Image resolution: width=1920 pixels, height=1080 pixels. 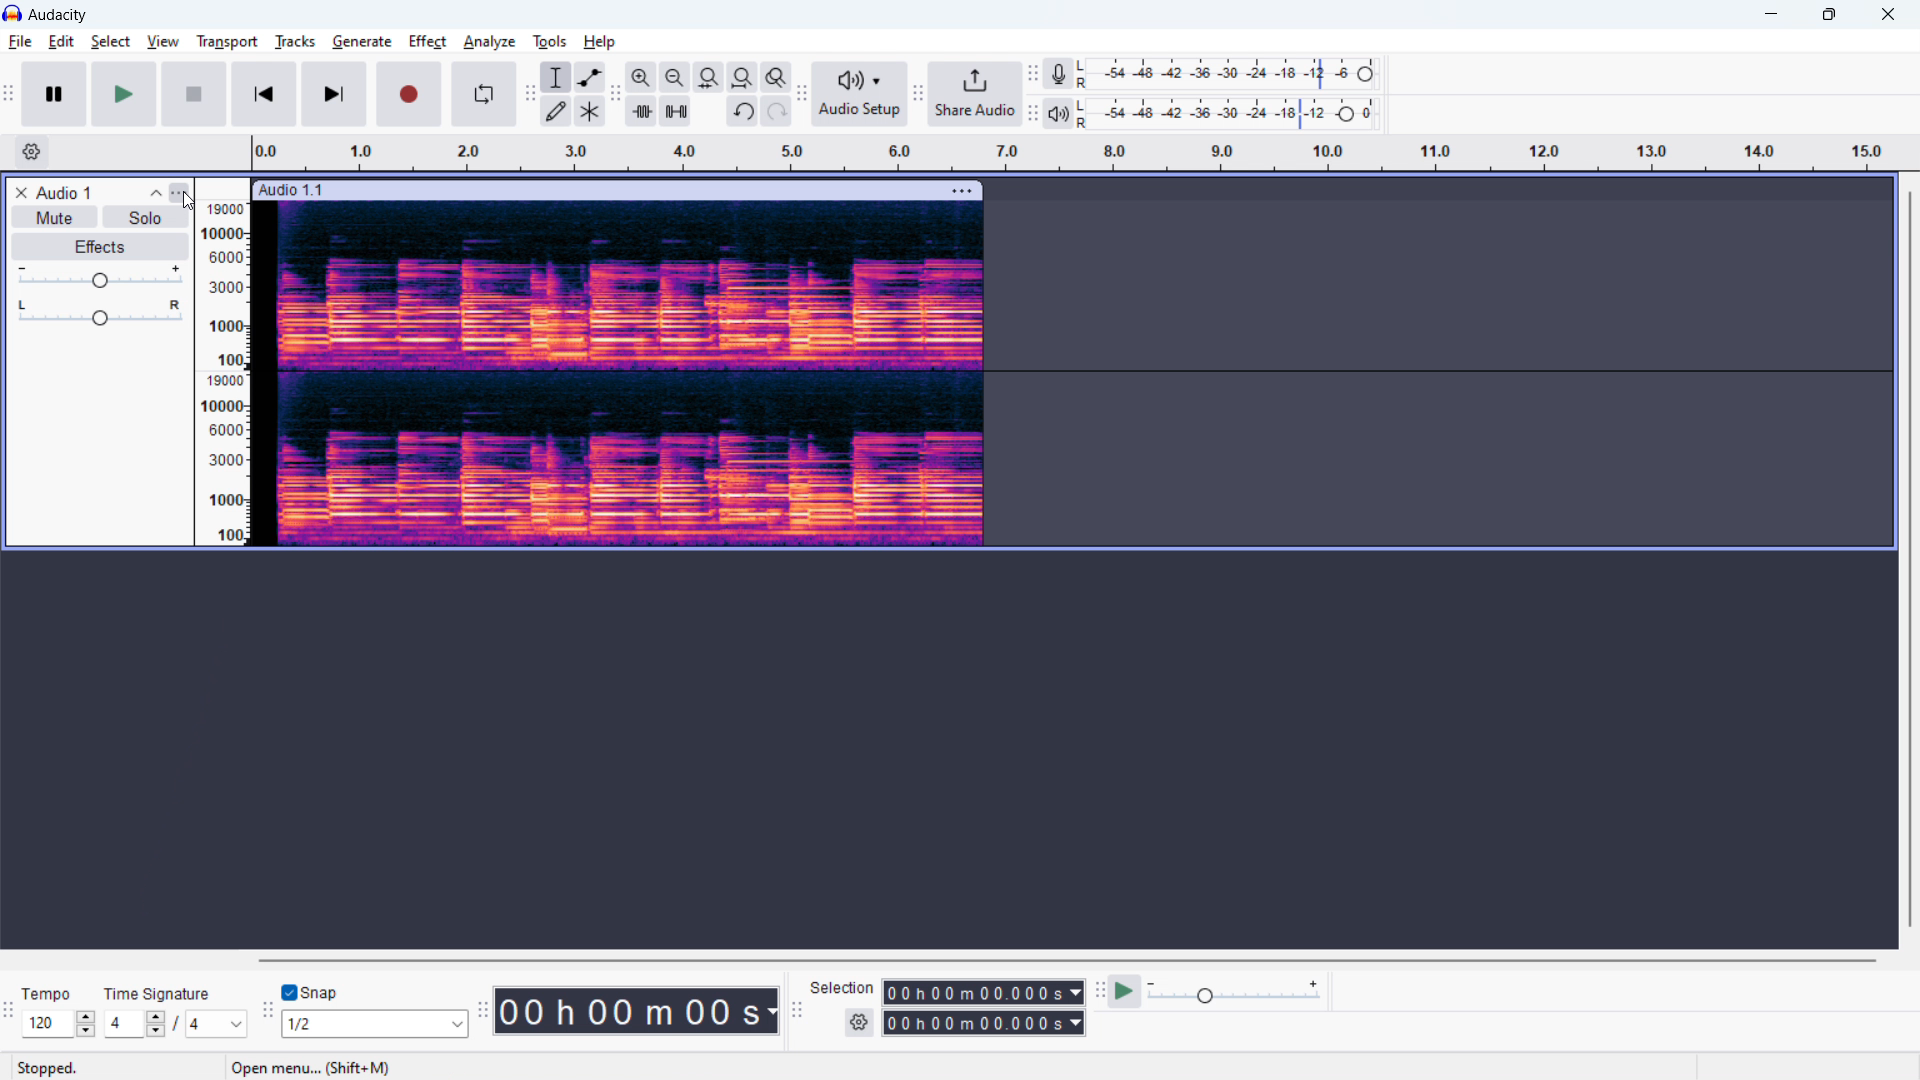 I want to click on open menu.. (Shift+M), so click(x=316, y=1068).